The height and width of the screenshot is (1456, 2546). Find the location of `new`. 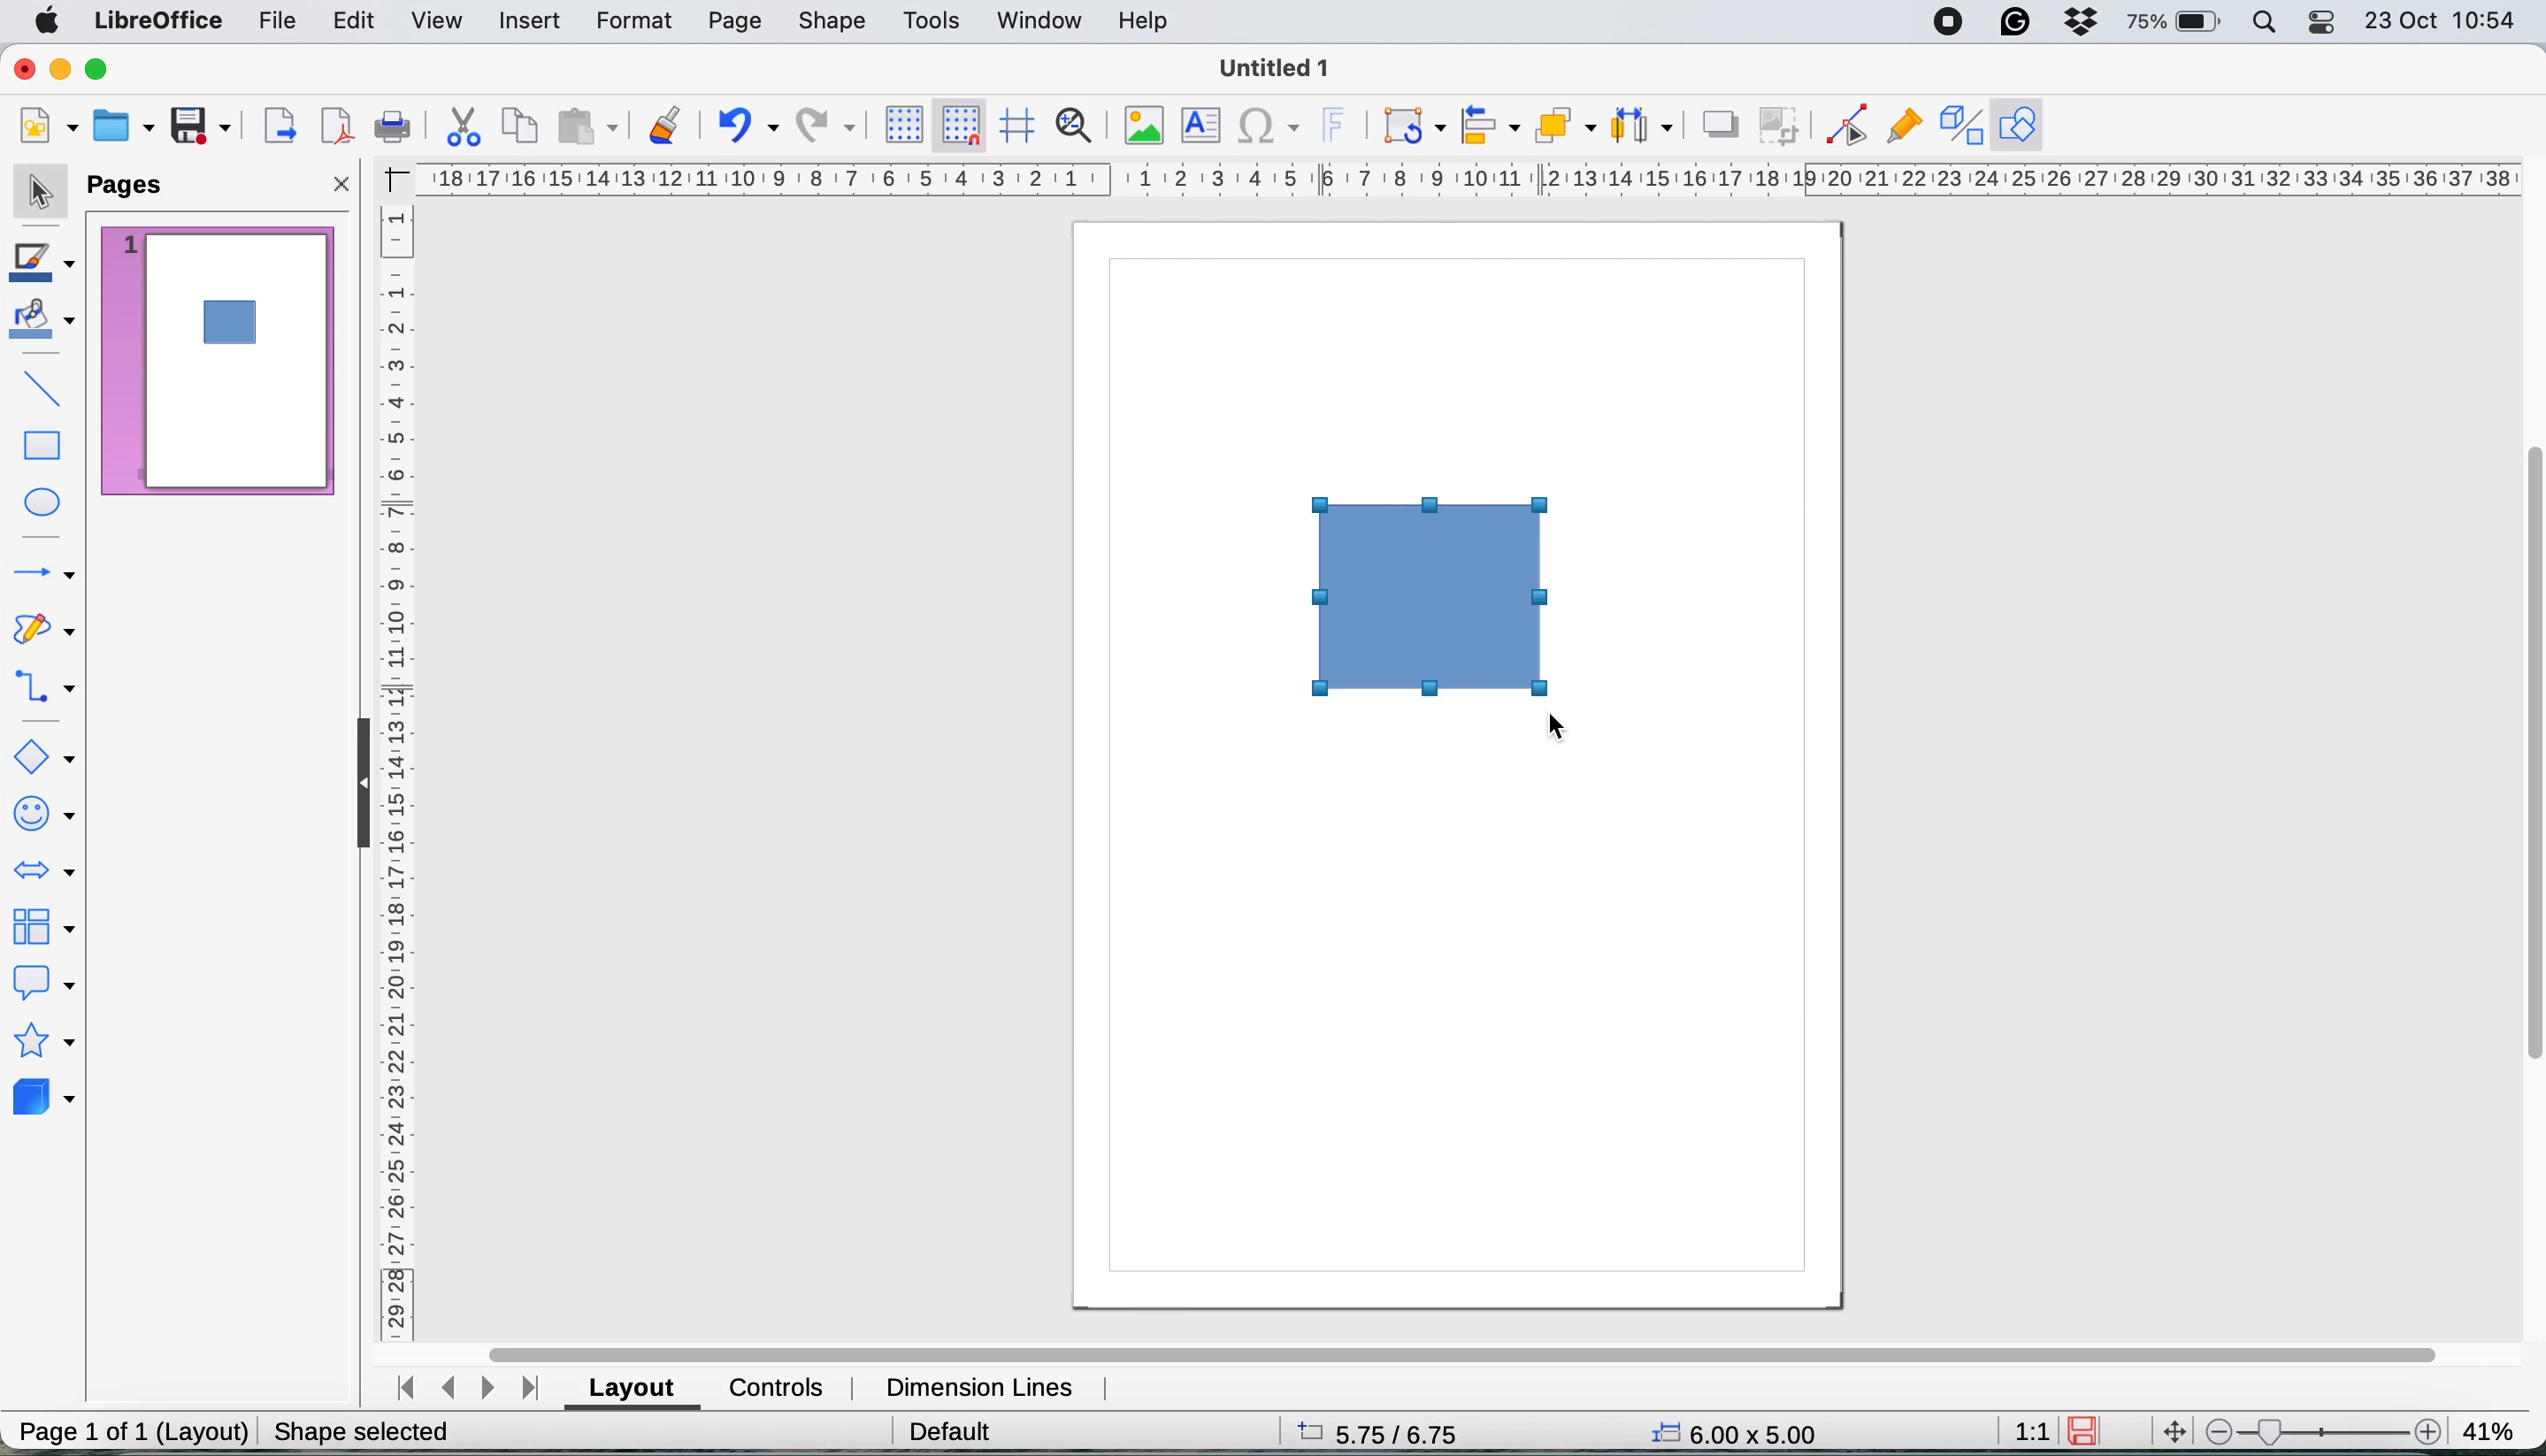

new is located at coordinates (50, 126).